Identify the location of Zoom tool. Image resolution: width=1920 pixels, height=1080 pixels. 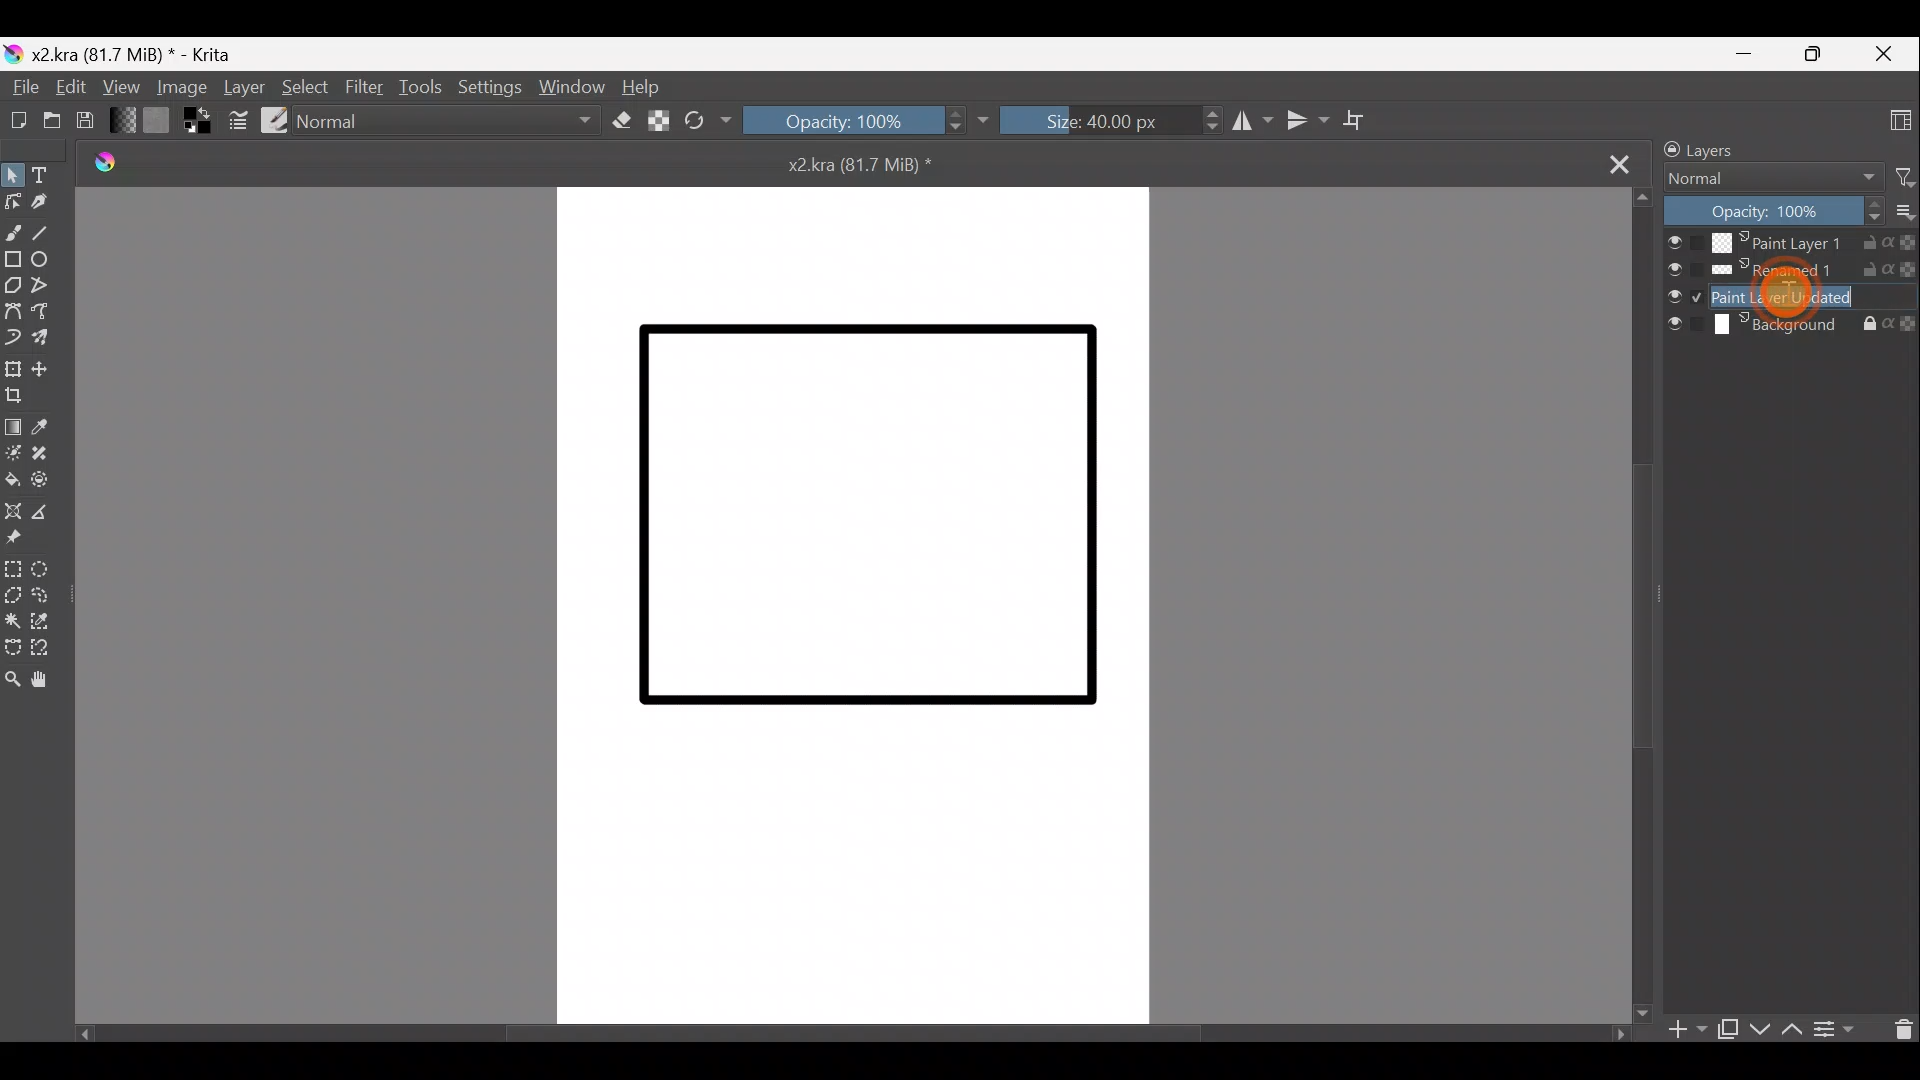
(14, 679).